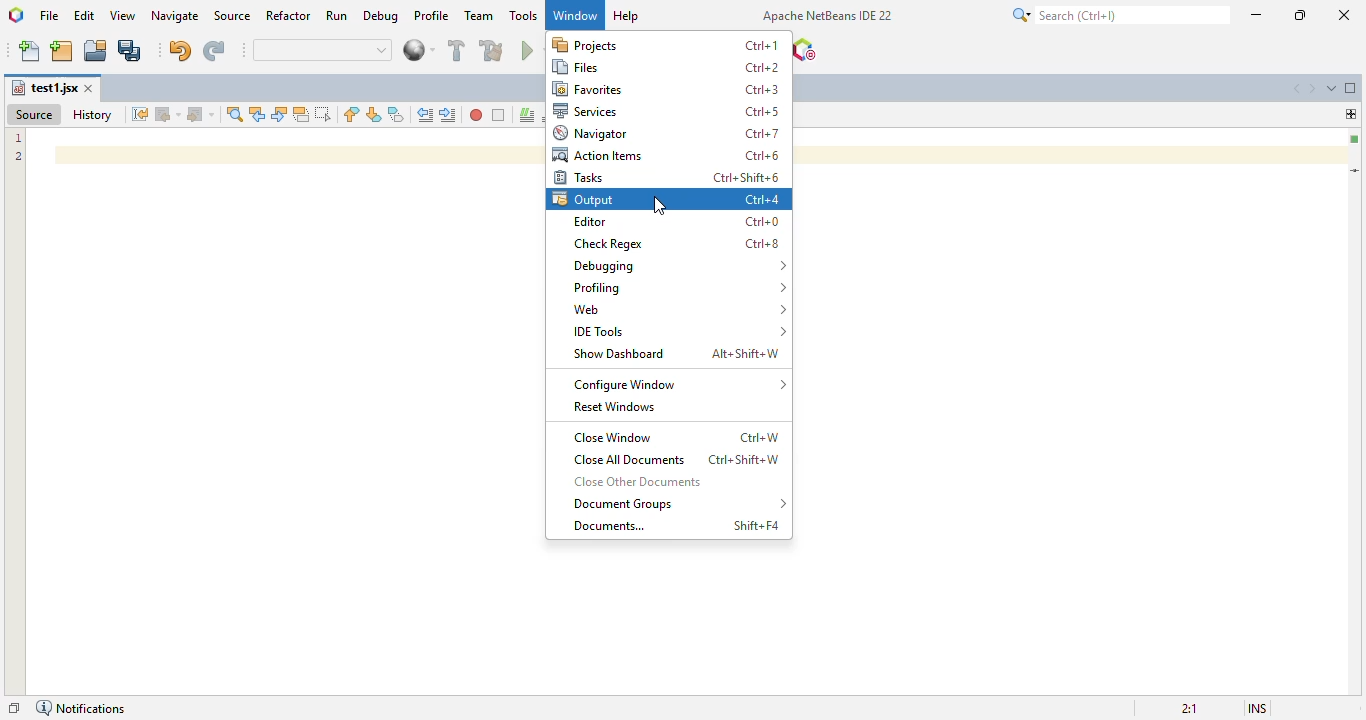 Image resolution: width=1366 pixels, height=720 pixels. Describe the element at coordinates (450, 115) in the screenshot. I see `shift line right` at that location.